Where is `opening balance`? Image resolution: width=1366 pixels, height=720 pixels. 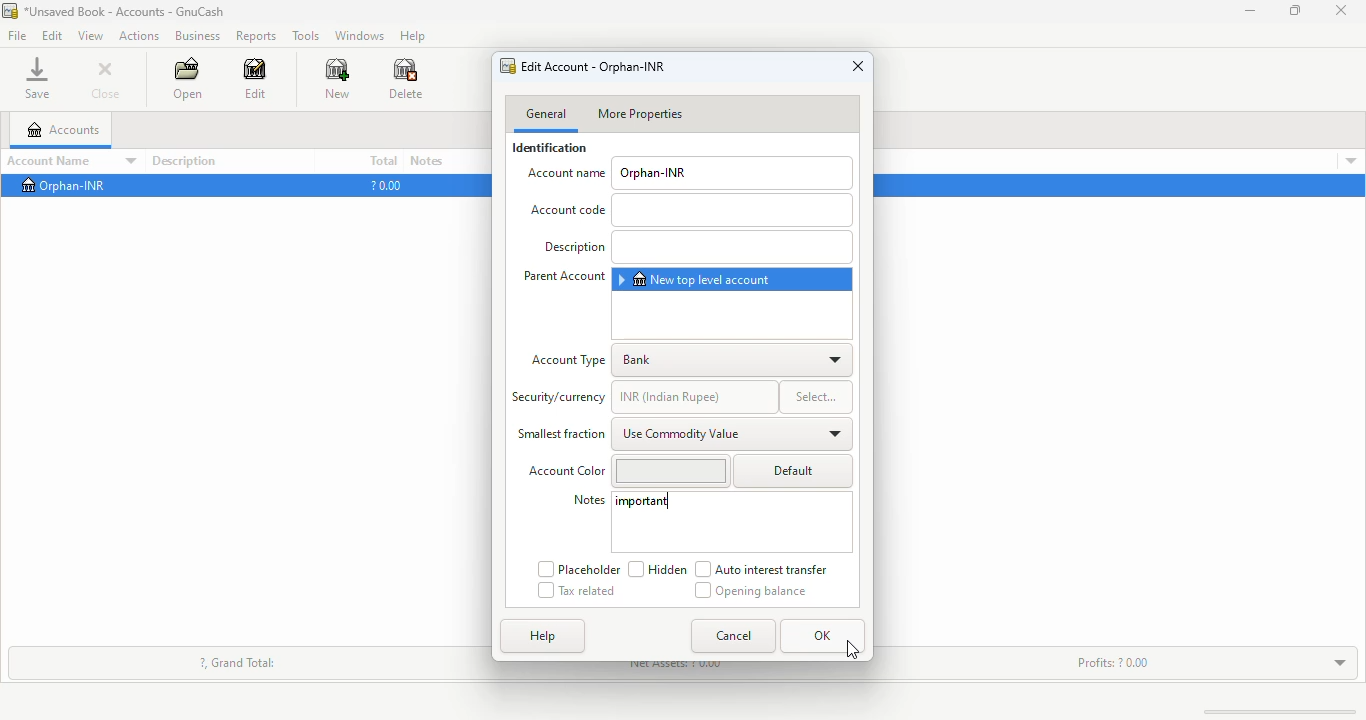
opening balance is located at coordinates (750, 590).